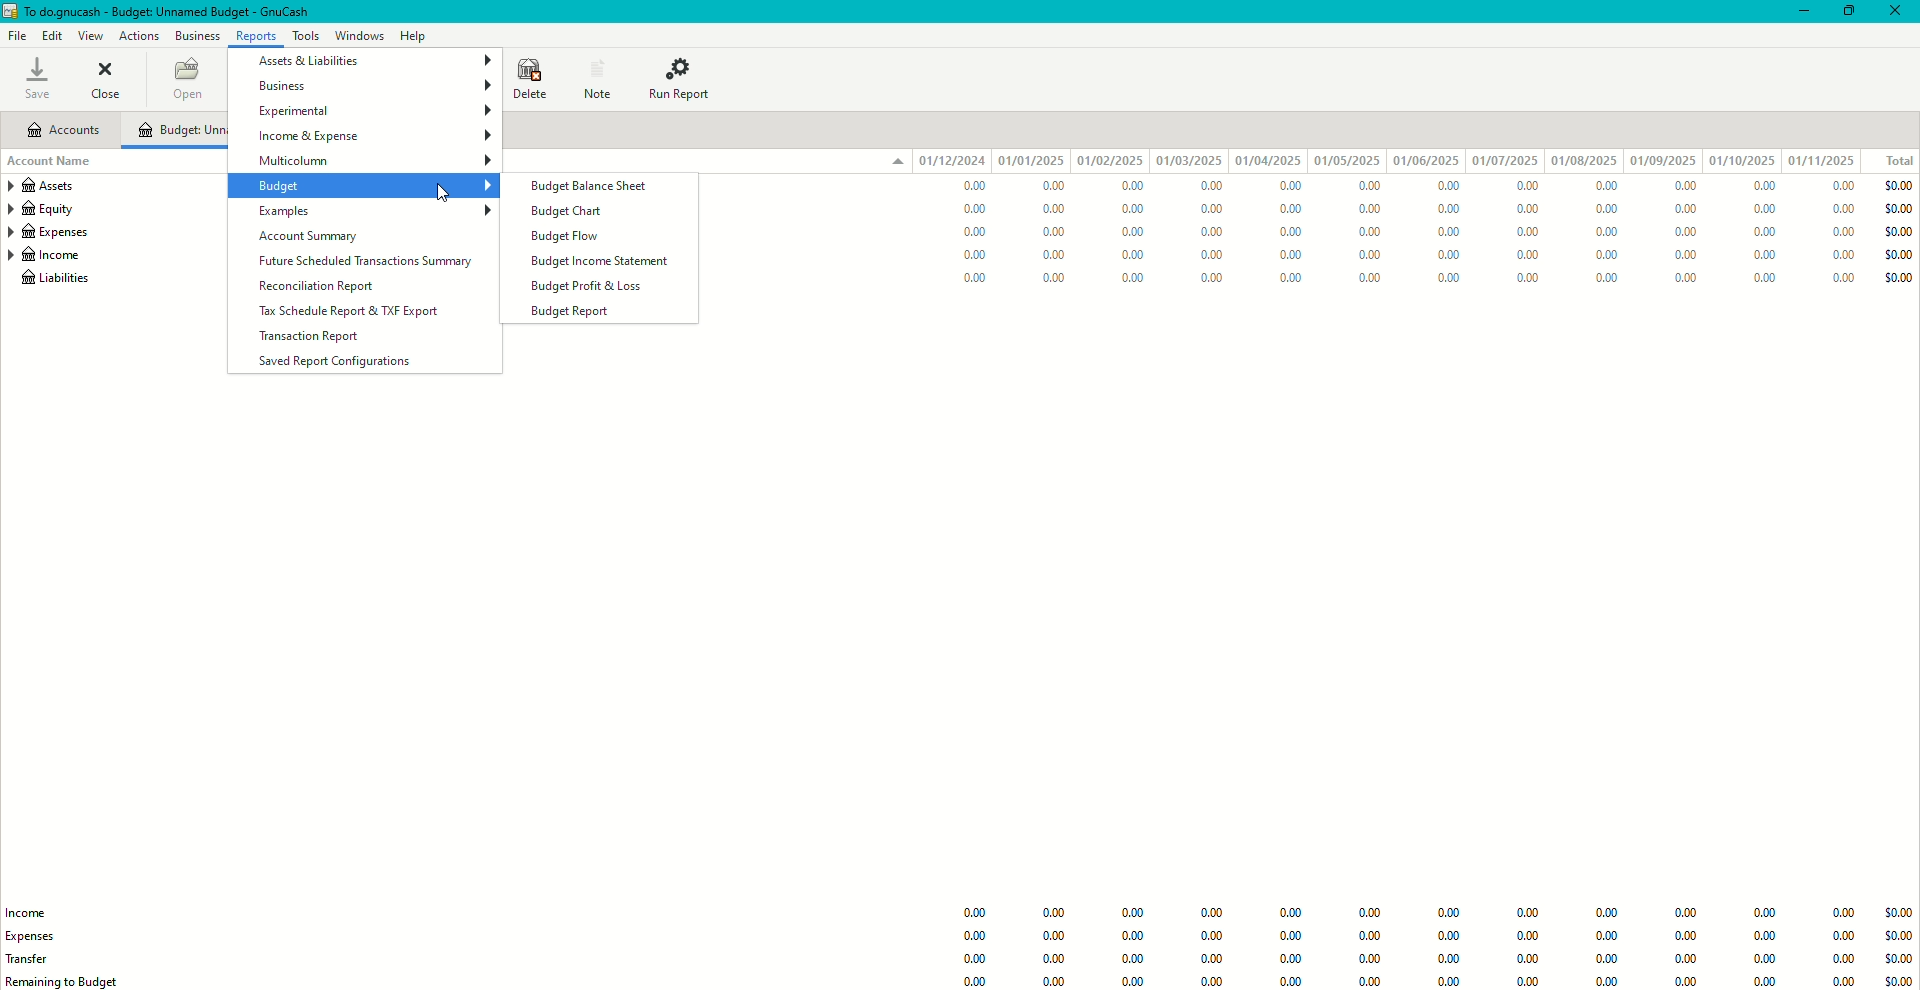  Describe the element at coordinates (1212, 936) in the screenshot. I see `0.00` at that location.